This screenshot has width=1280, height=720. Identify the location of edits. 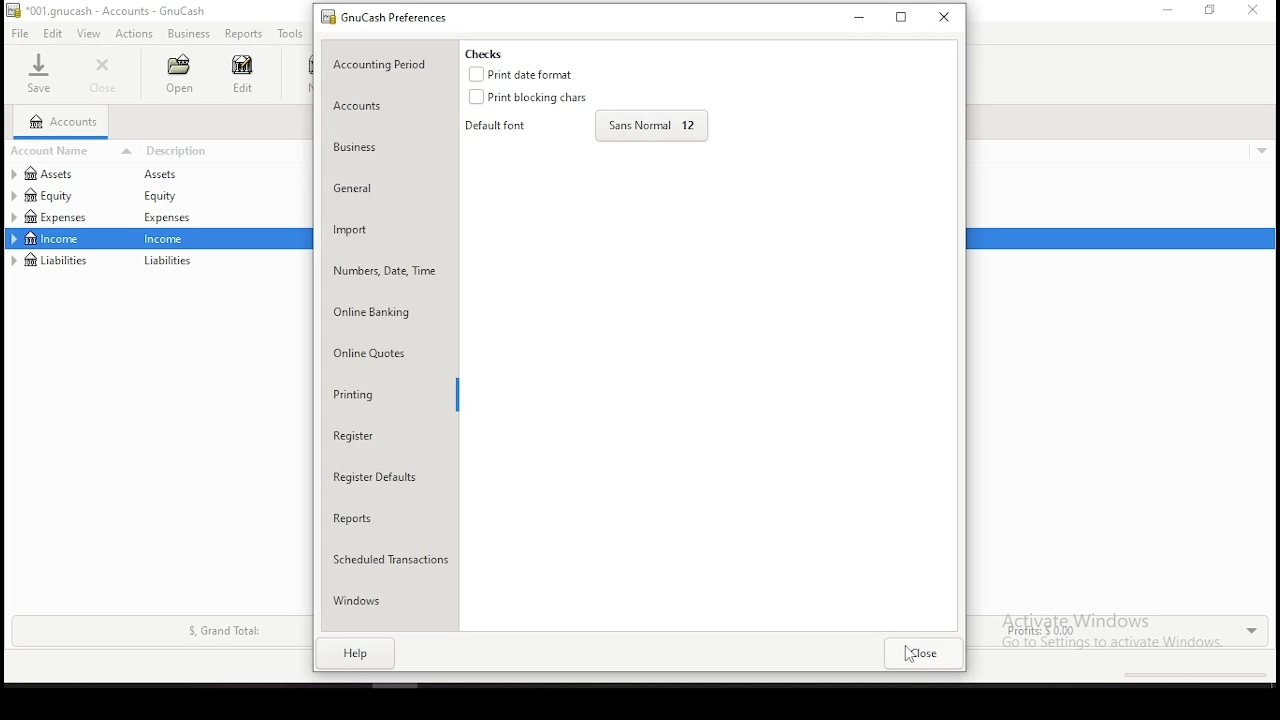
(54, 33).